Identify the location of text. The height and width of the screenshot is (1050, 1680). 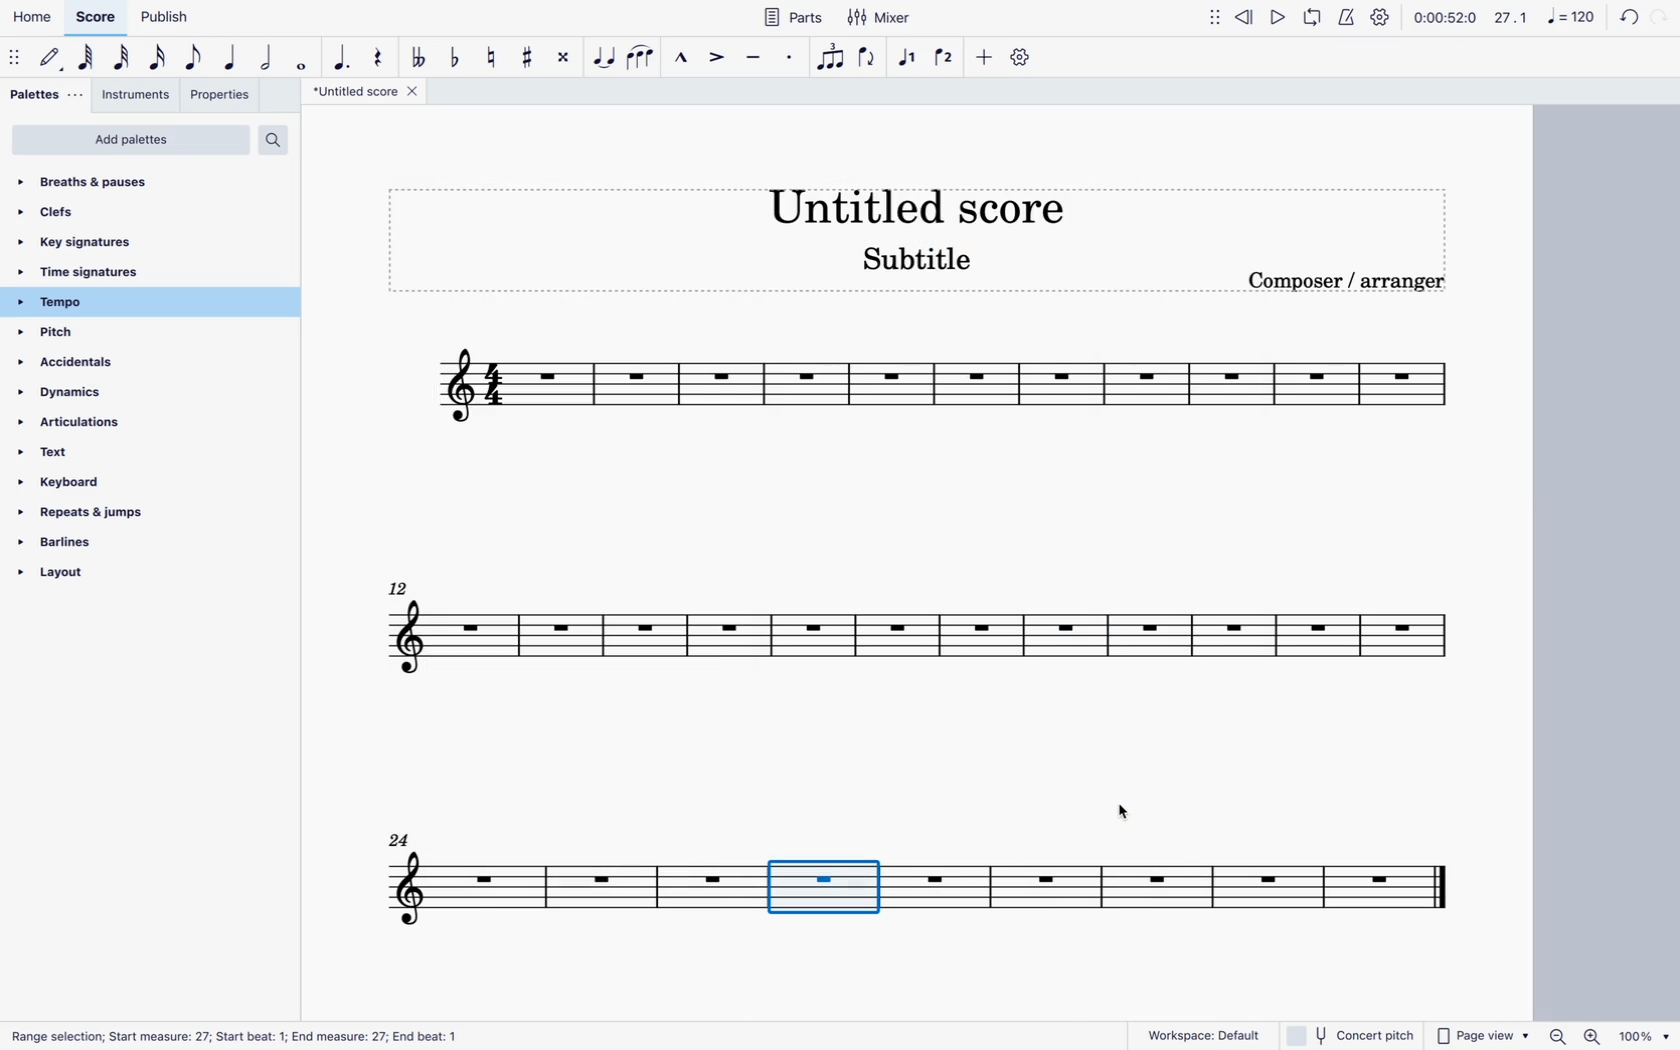
(83, 452).